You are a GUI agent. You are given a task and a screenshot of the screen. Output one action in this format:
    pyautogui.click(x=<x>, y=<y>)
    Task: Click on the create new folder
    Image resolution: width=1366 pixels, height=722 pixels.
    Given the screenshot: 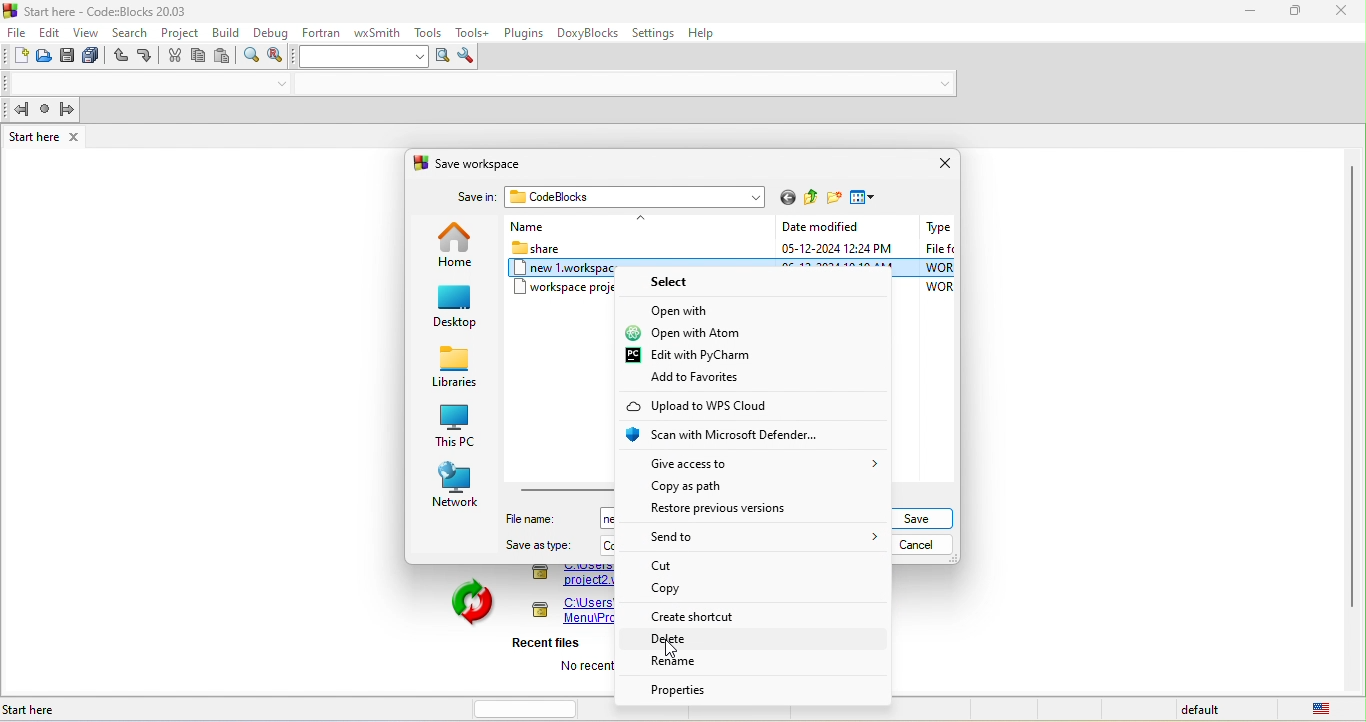 What is the action you would take?
    pyautogui.click(x=835, y=198)
    